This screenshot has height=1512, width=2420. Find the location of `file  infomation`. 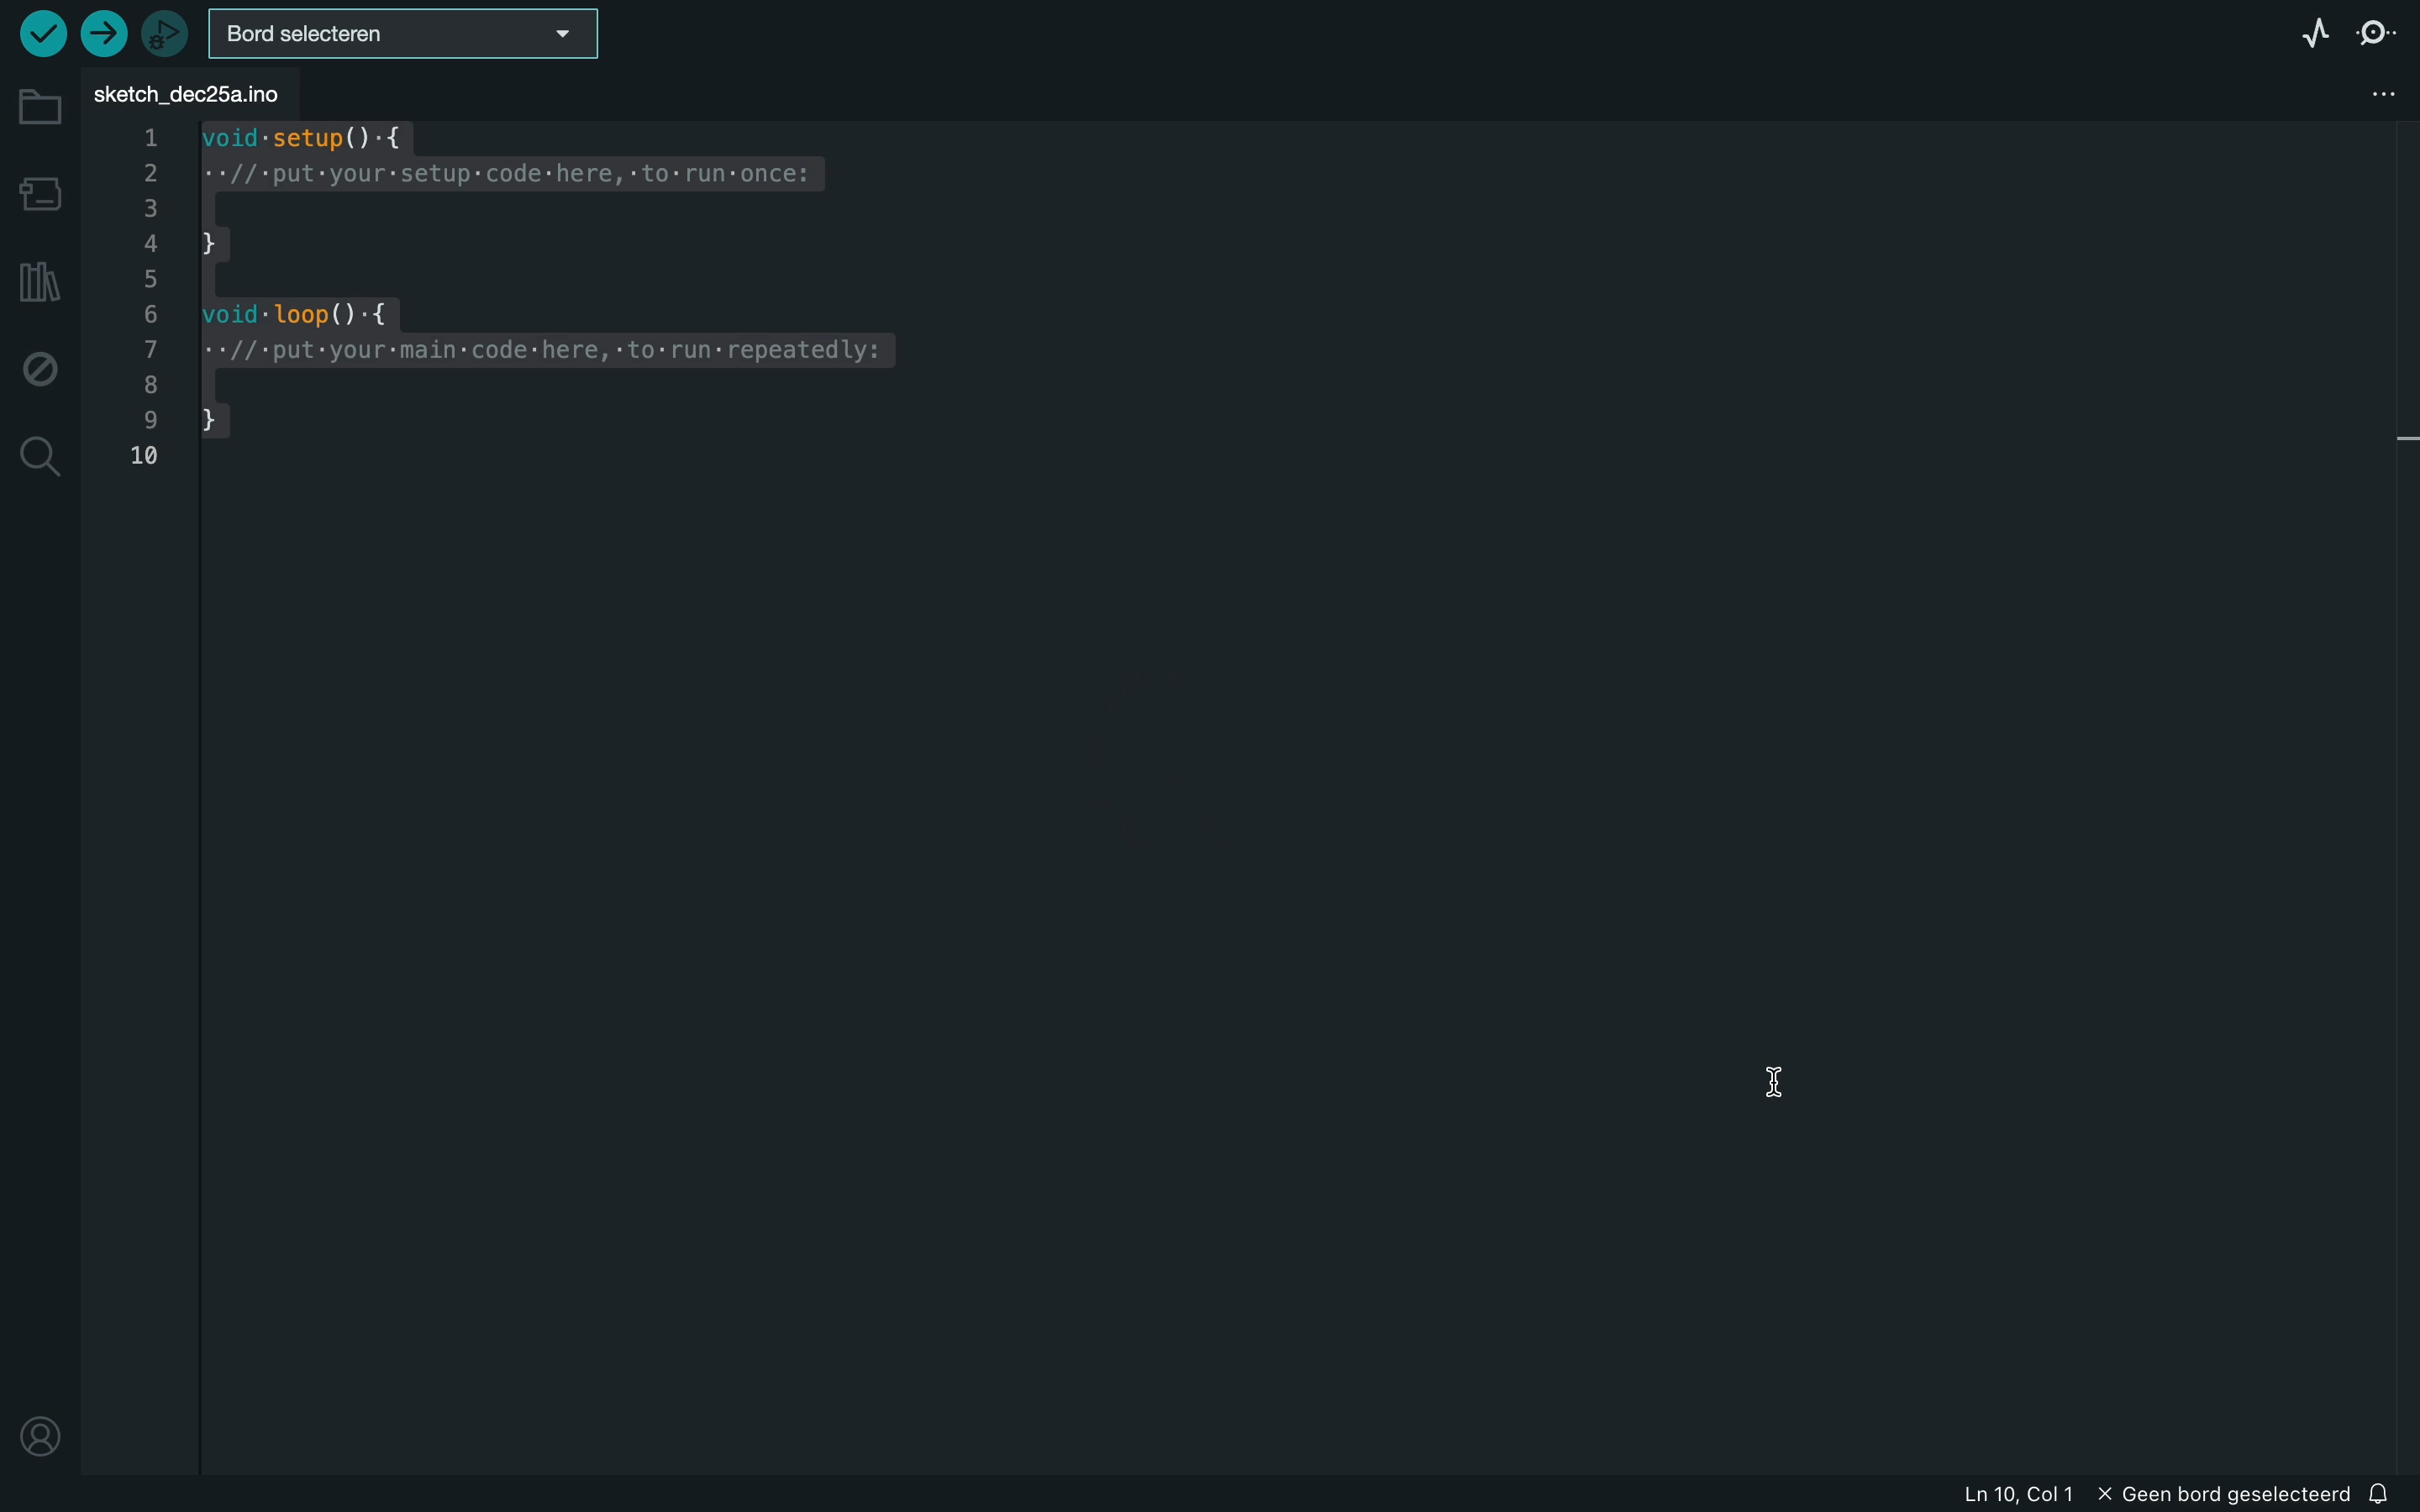

file  infomation is located at coordinates (2153, 1496).